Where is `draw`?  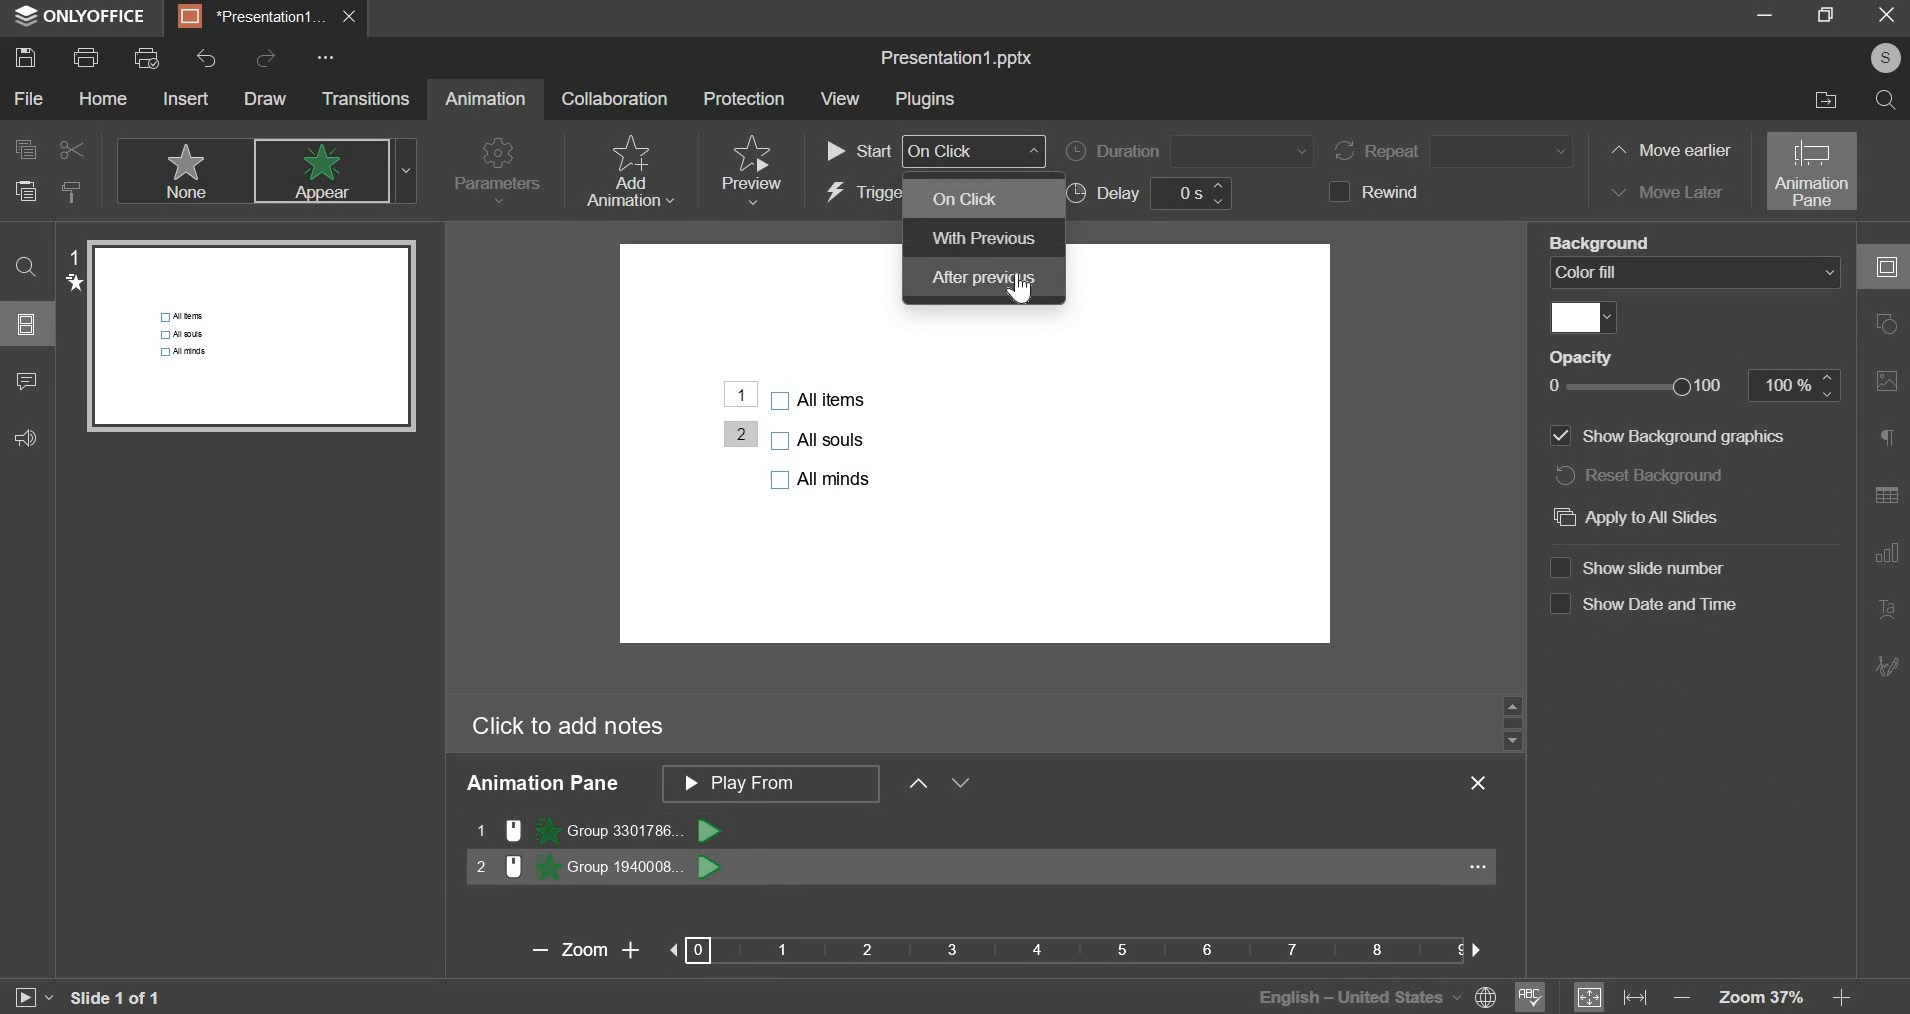
draw is located at coordinates (265, 99).